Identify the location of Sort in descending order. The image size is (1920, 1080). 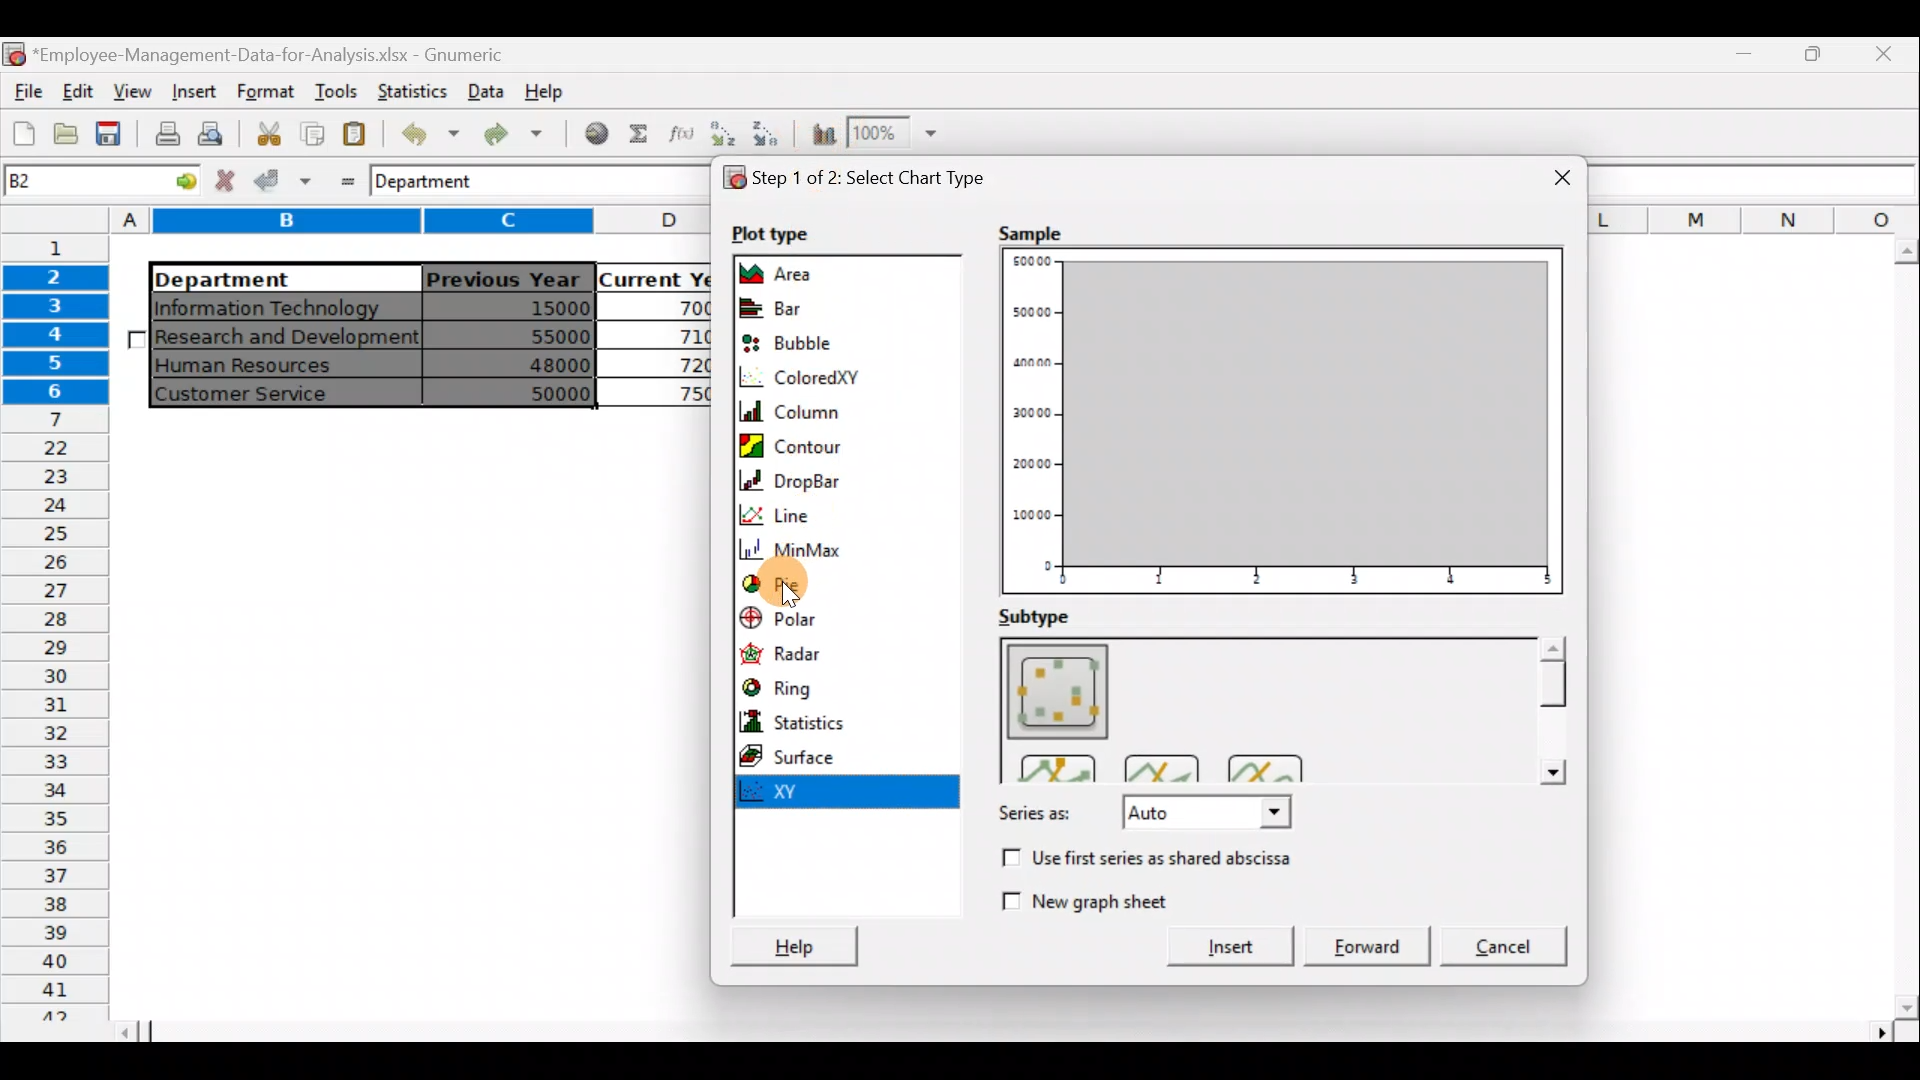
(771, 137).